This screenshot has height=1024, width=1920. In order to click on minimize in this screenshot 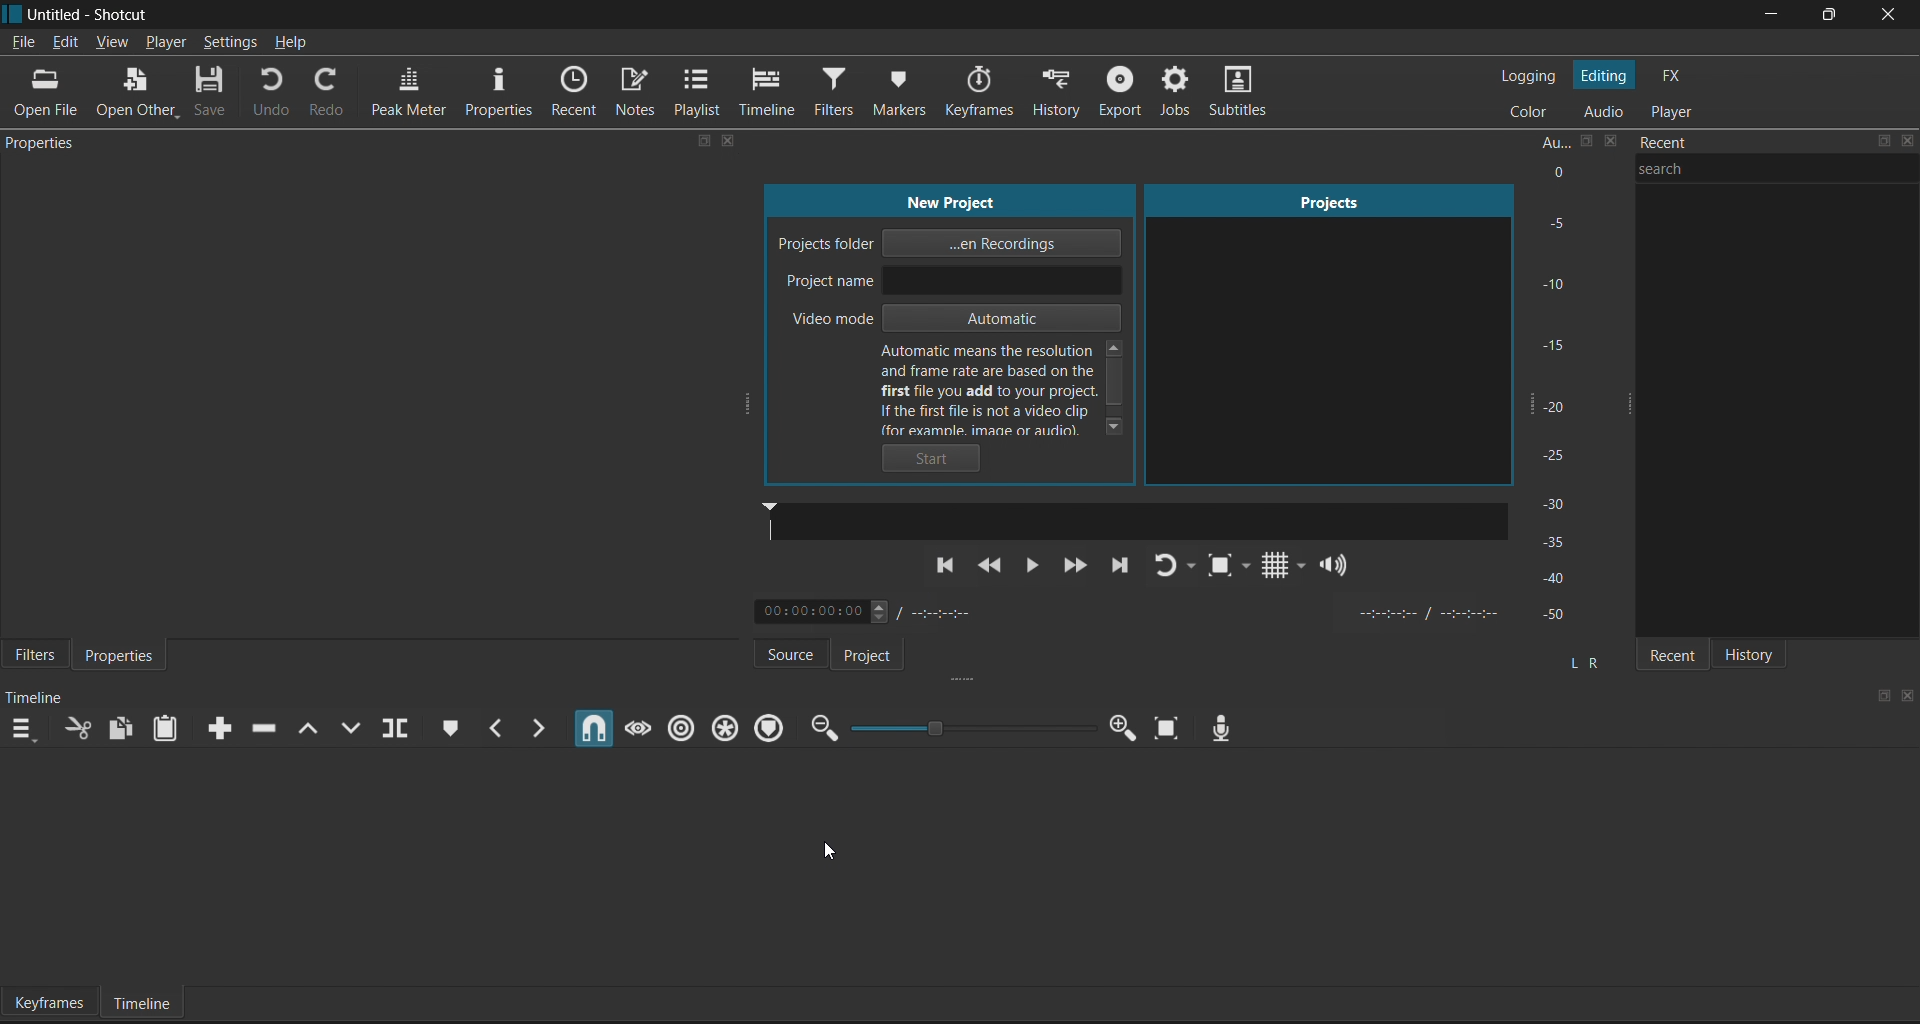, I will do `click(1769, 16)`.